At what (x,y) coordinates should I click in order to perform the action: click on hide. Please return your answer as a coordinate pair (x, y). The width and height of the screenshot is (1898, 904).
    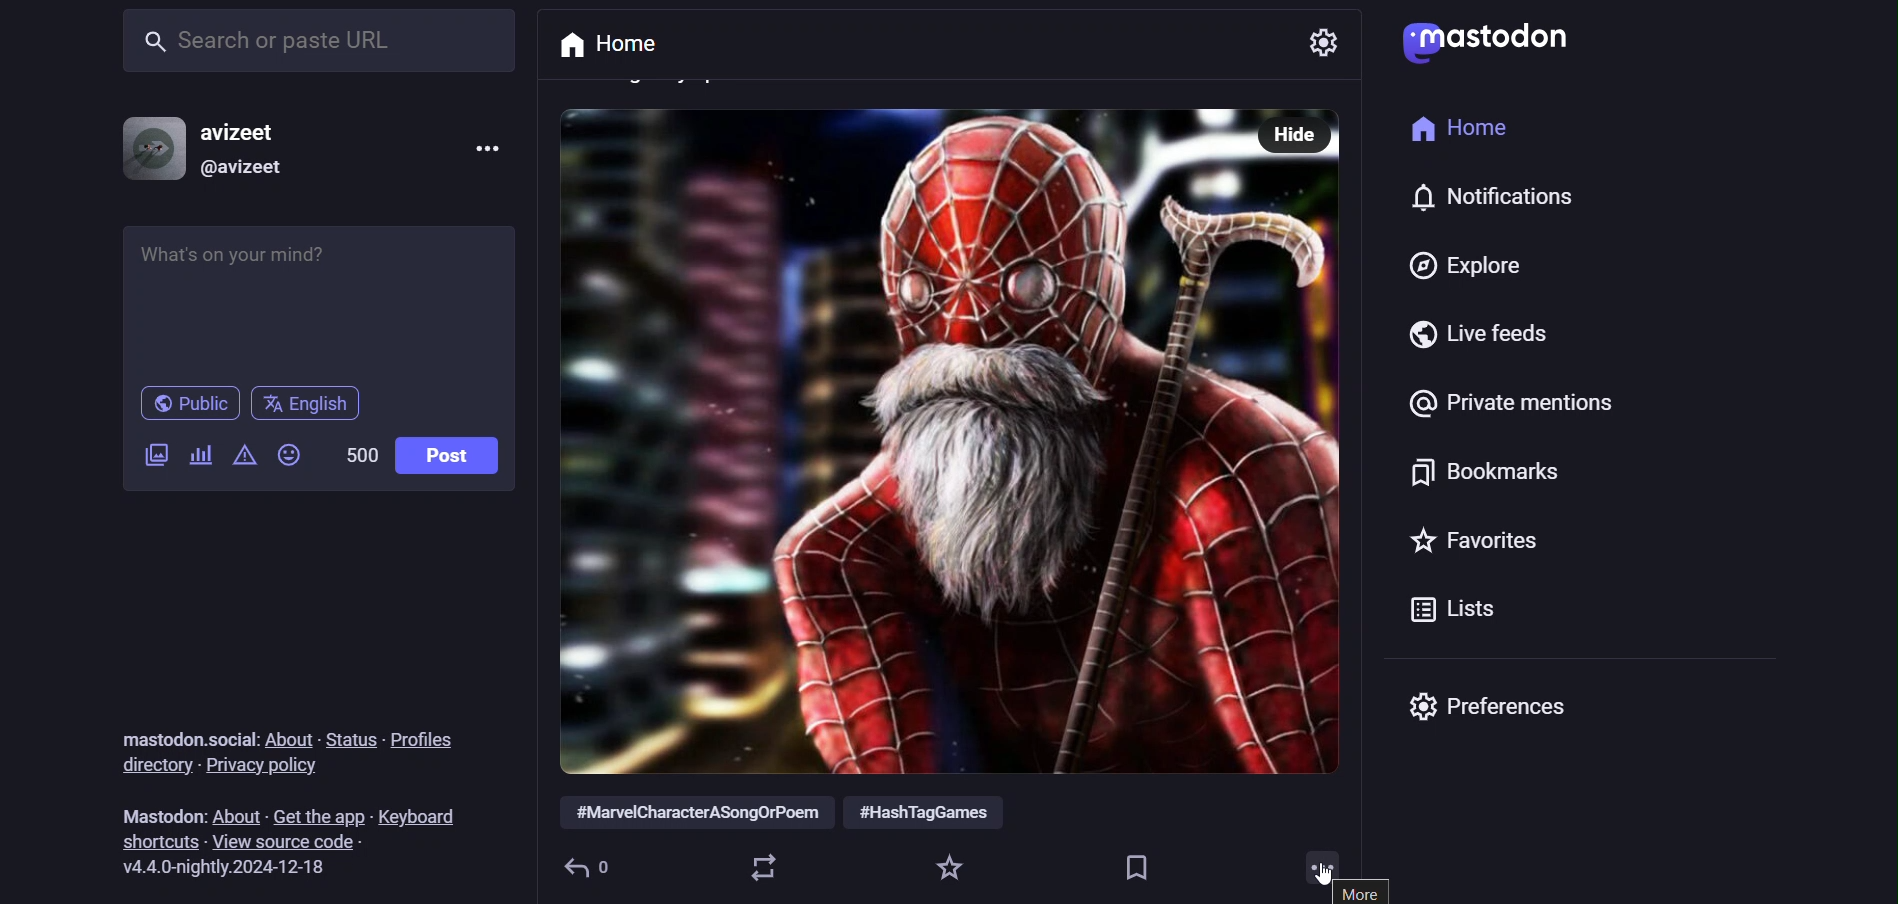
    Looking at the image, I should click on (1299, 137).